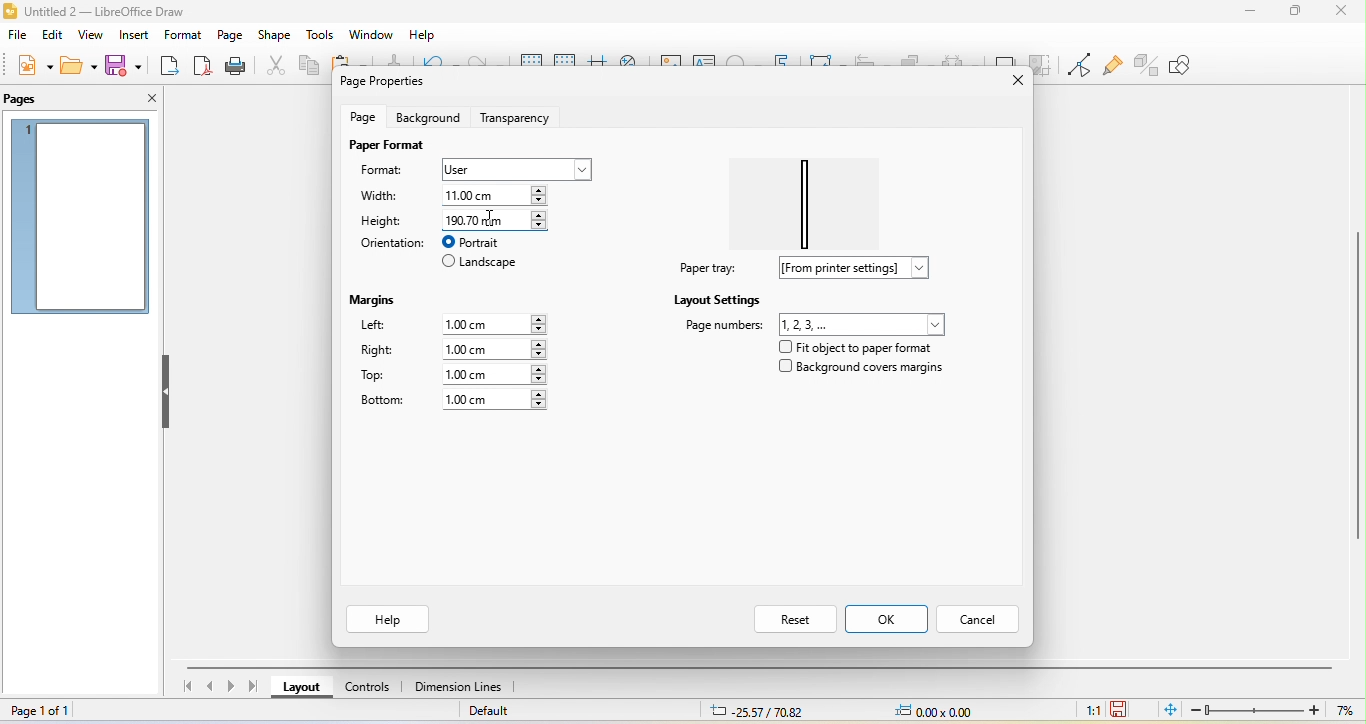  I want to click on next page, so click(234, 687).